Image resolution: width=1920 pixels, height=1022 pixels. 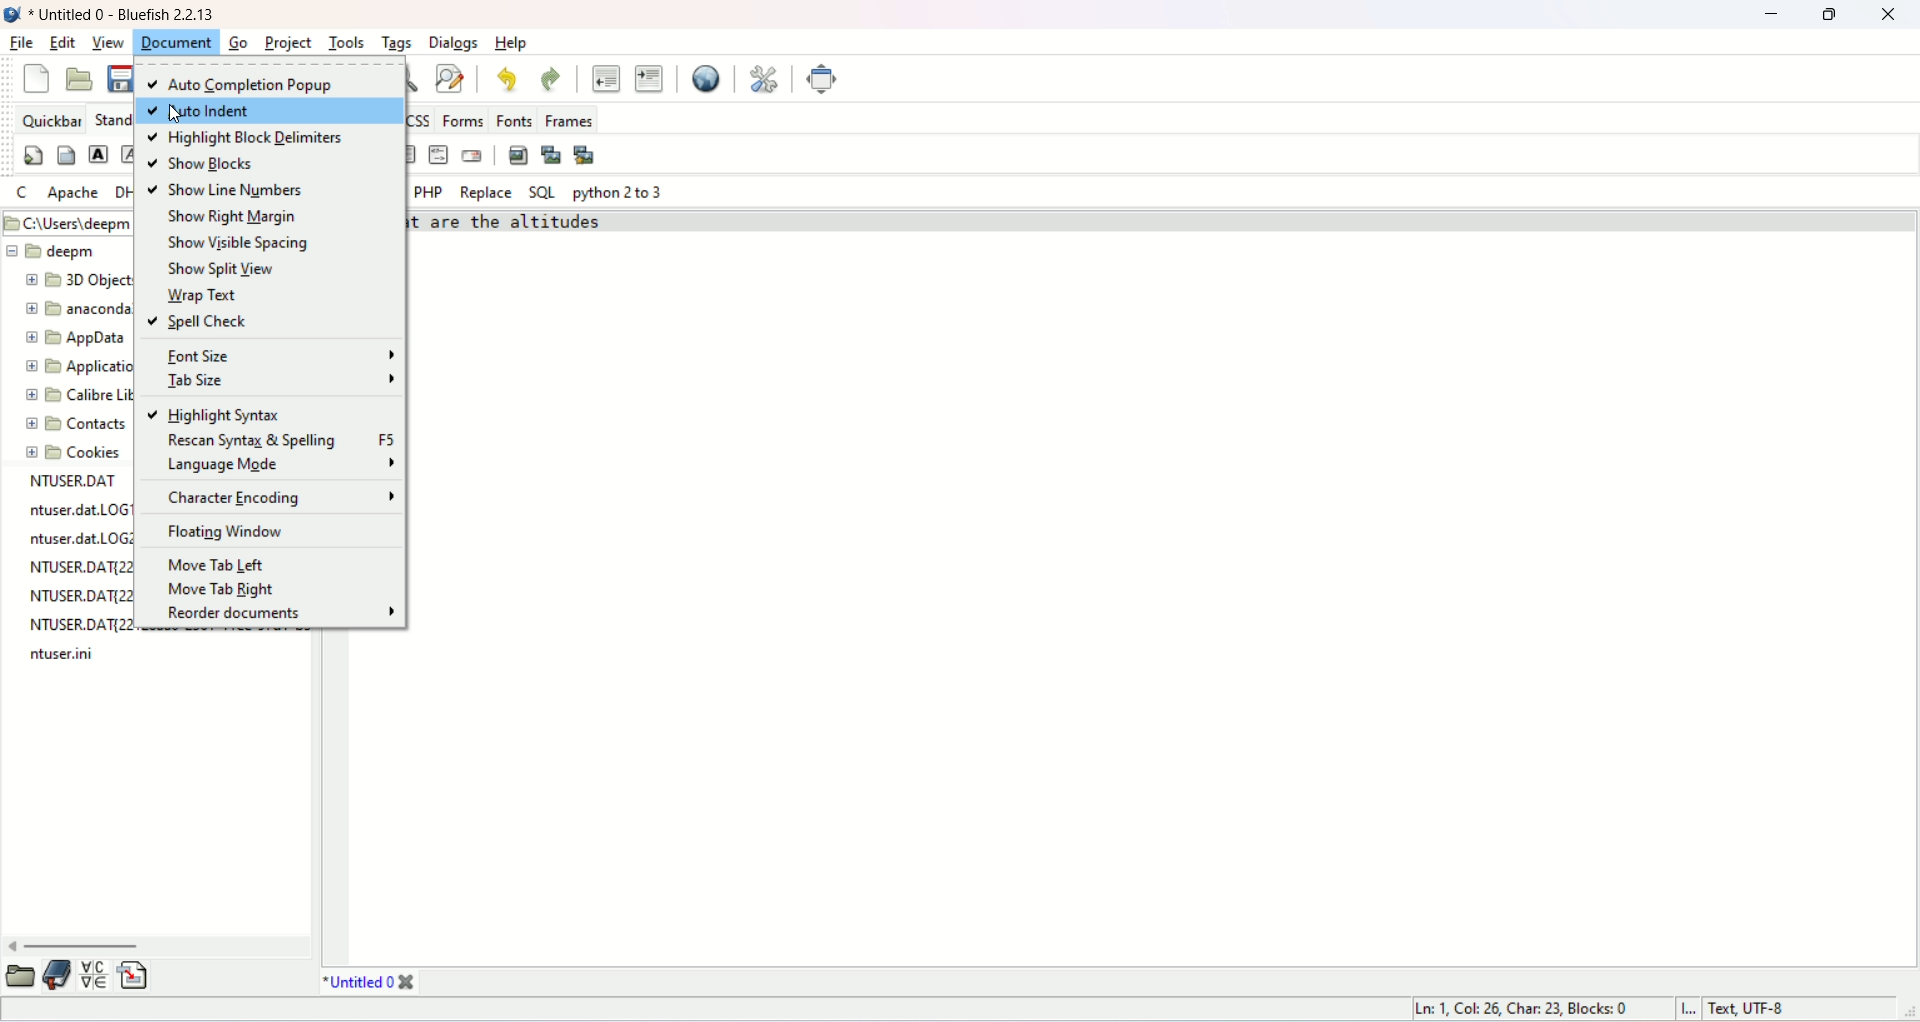 I want to click on PHP, so click(x=427, y=191).